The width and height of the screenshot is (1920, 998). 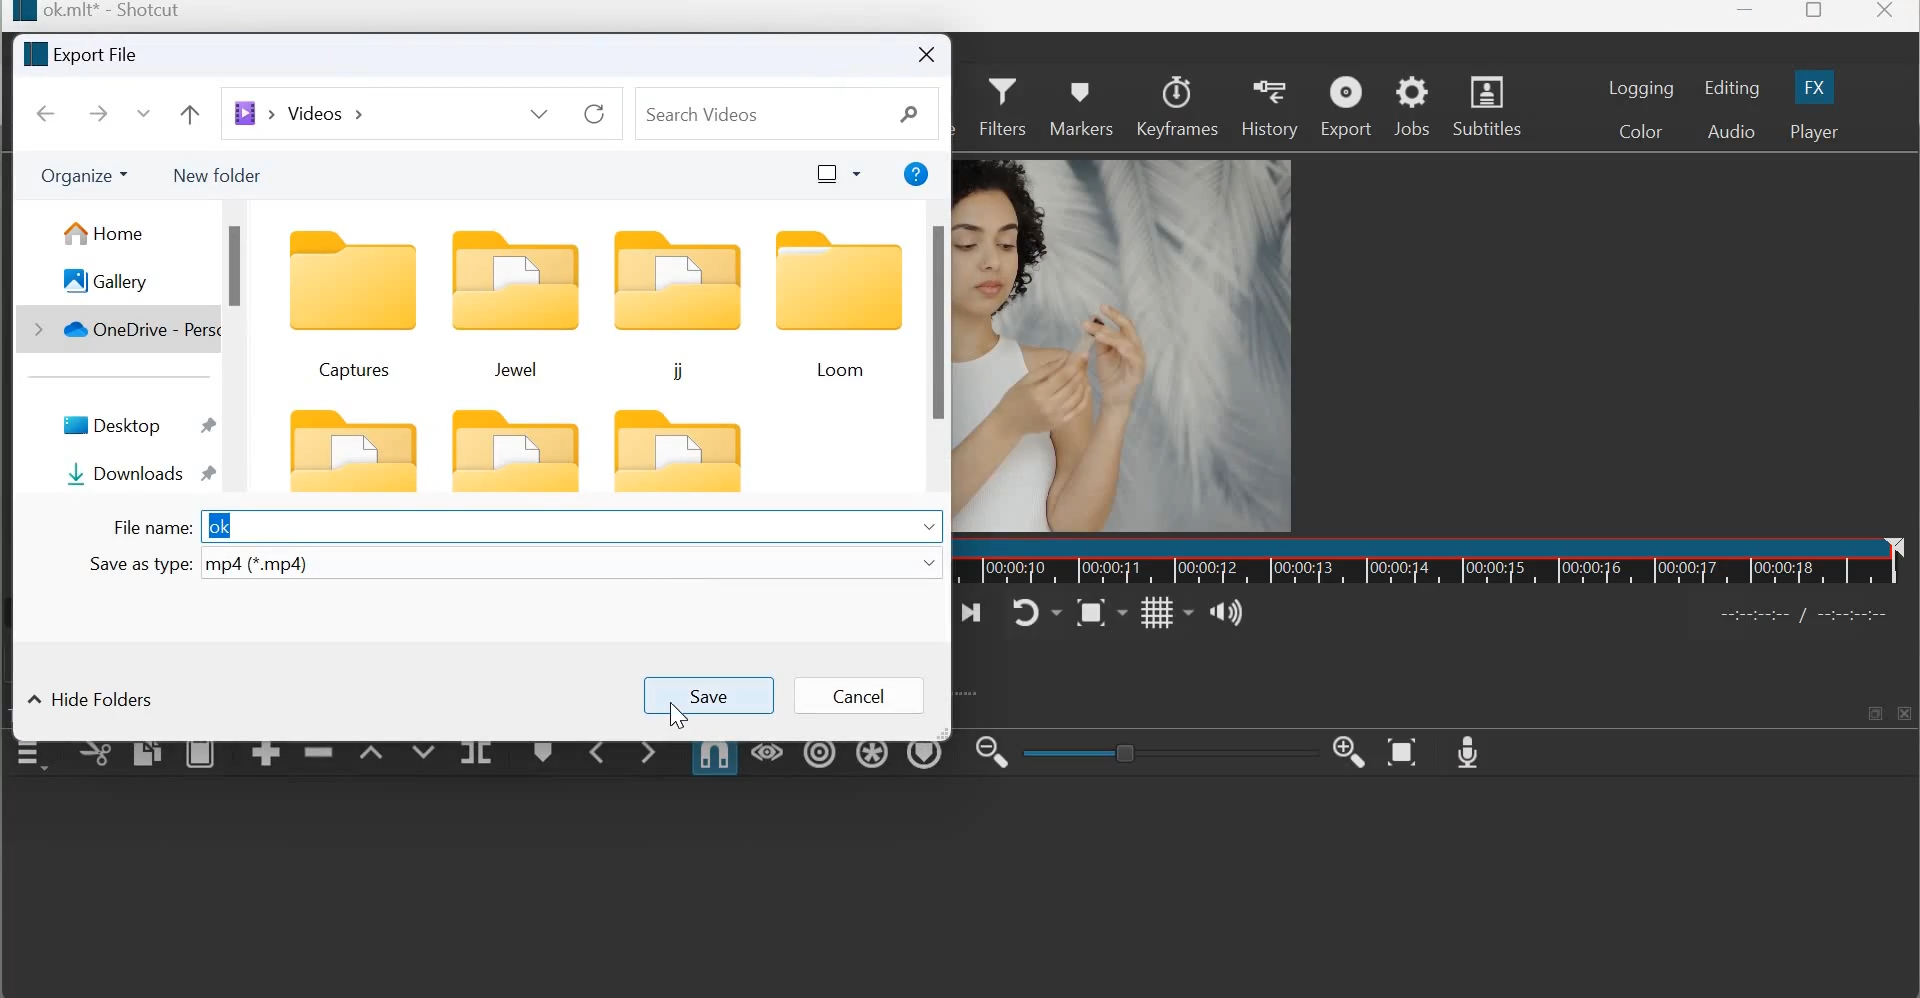 I want to click on Canvas, so click(x=1133, y=331).